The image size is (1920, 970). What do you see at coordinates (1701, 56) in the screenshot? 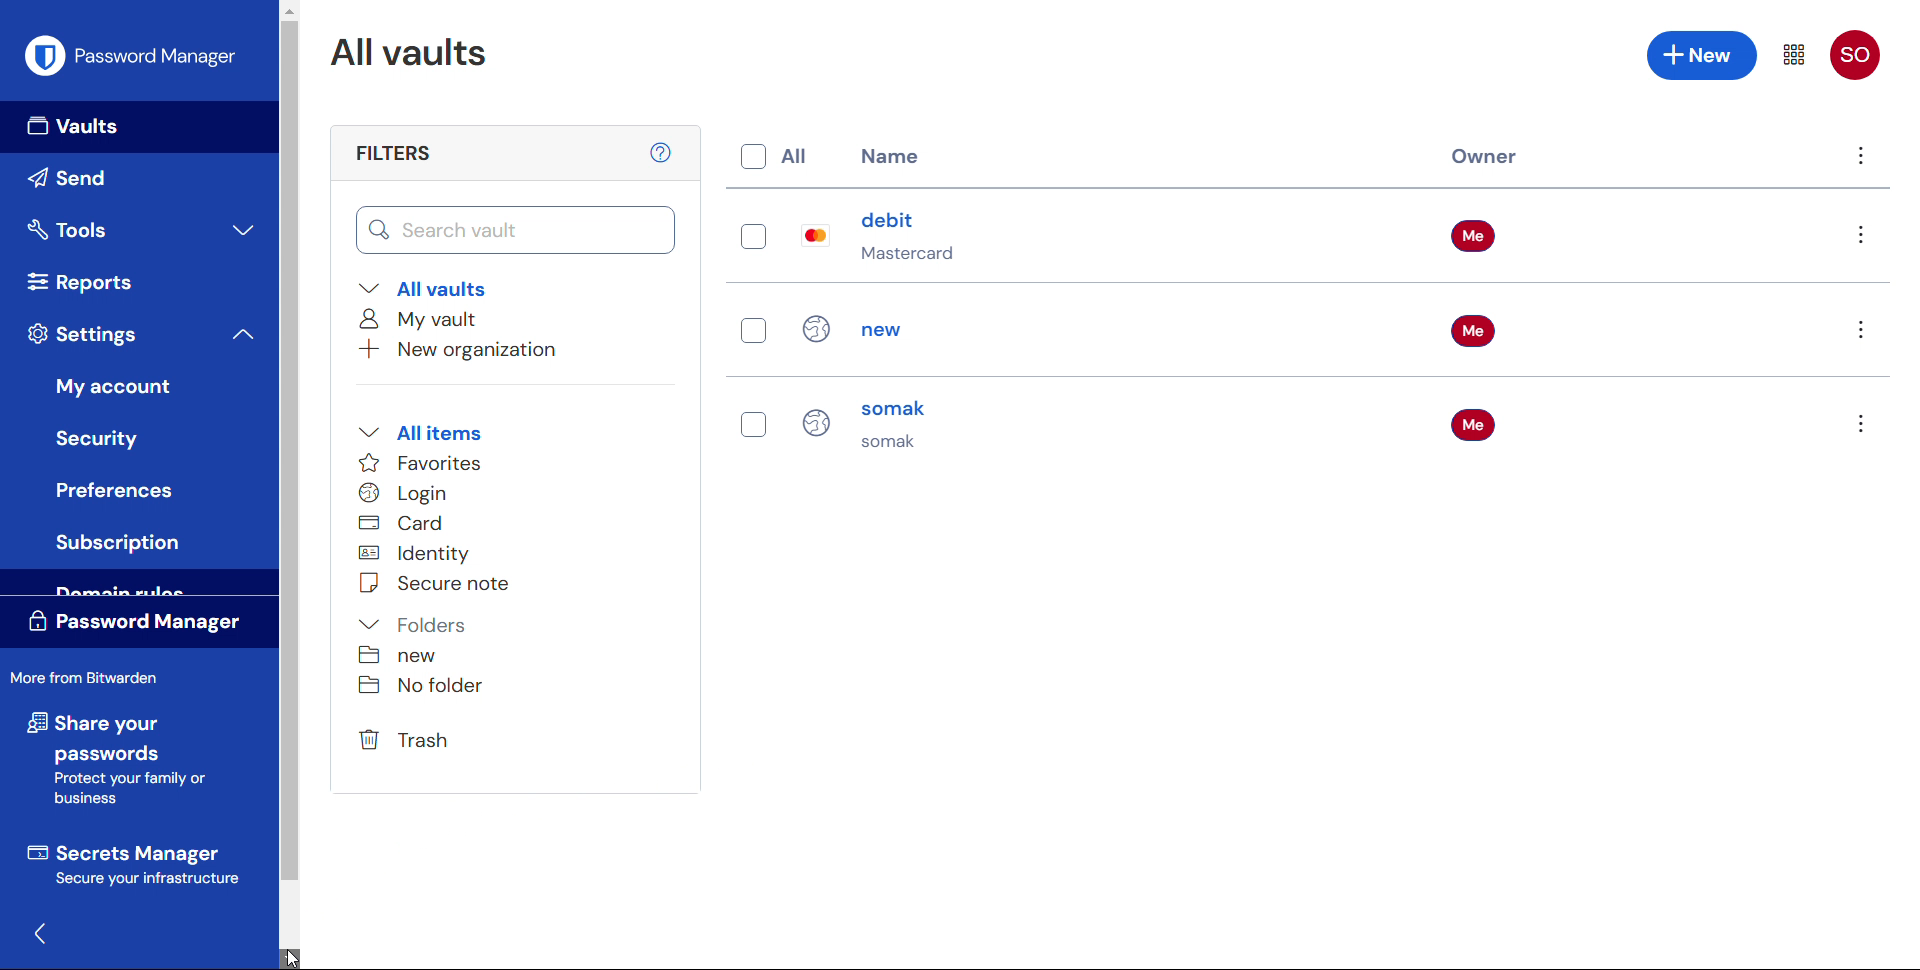
I see `Add new entry  ` at bounding box center [1701, 56].